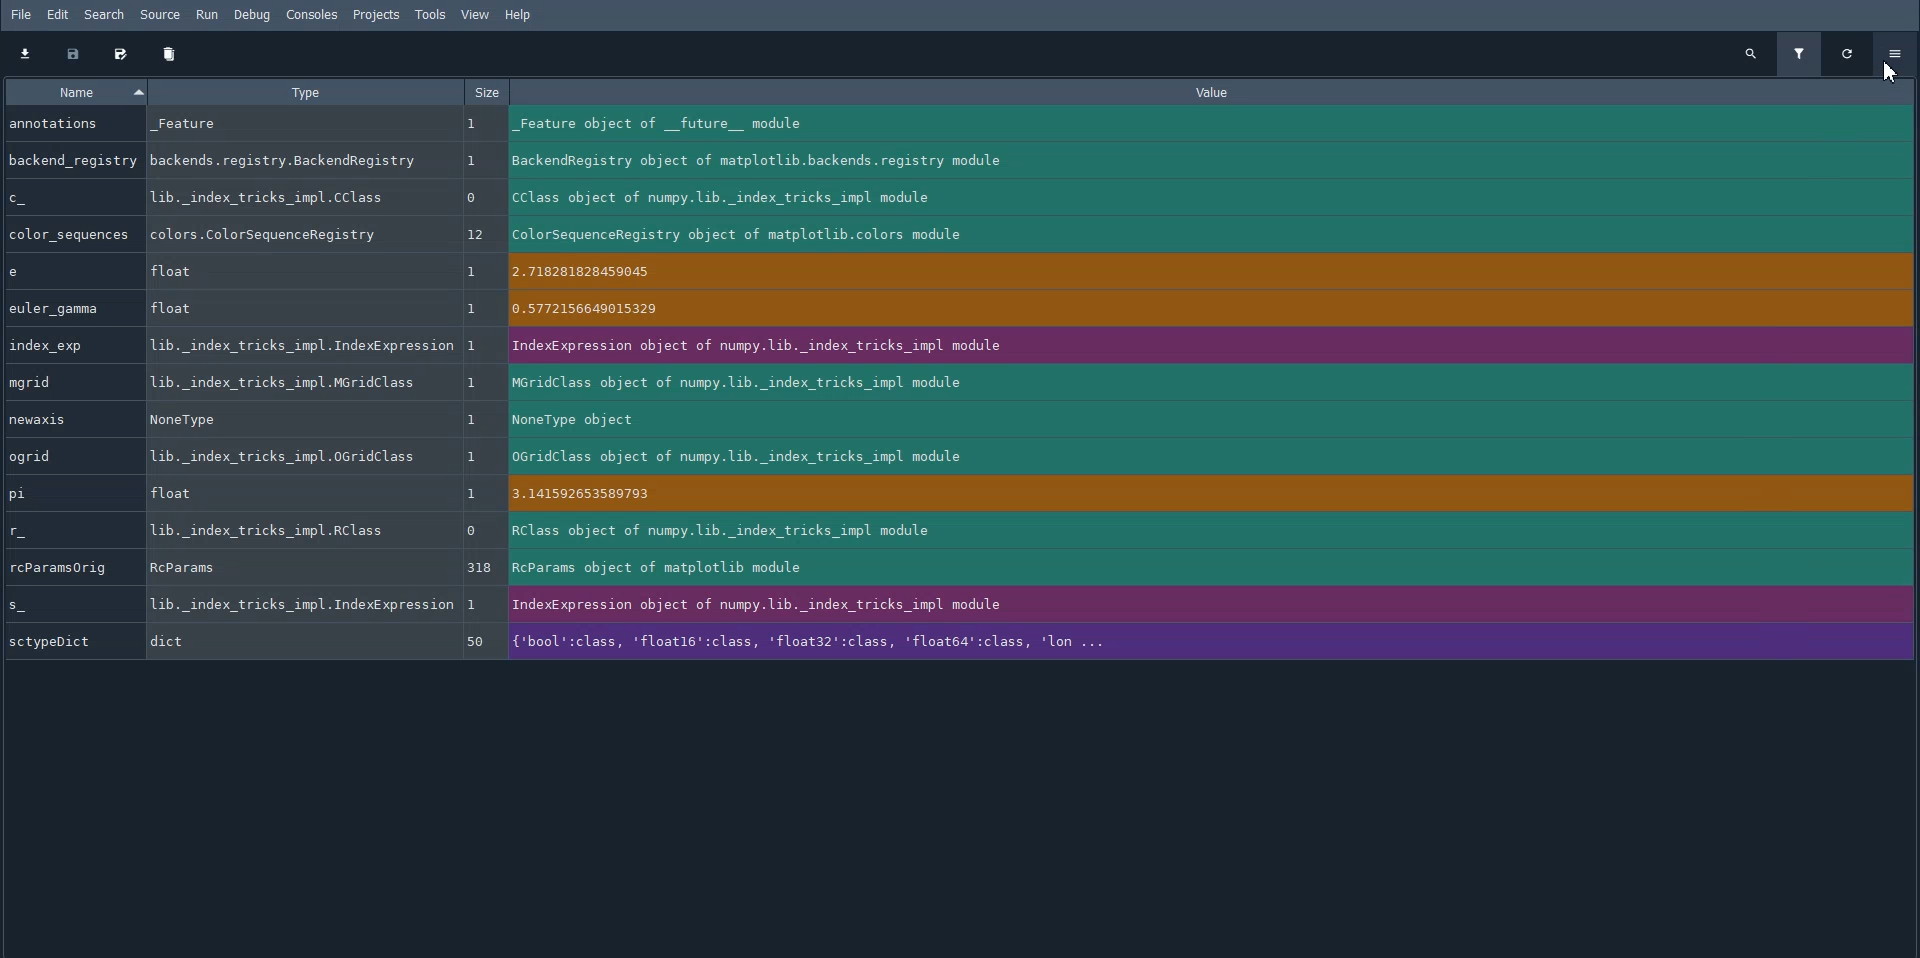 The height and width of the screenshot is (958, 1920). What do you see at coordinates (480, 273) in the screenshot?
I see `1` at bounding box center [480, 273].